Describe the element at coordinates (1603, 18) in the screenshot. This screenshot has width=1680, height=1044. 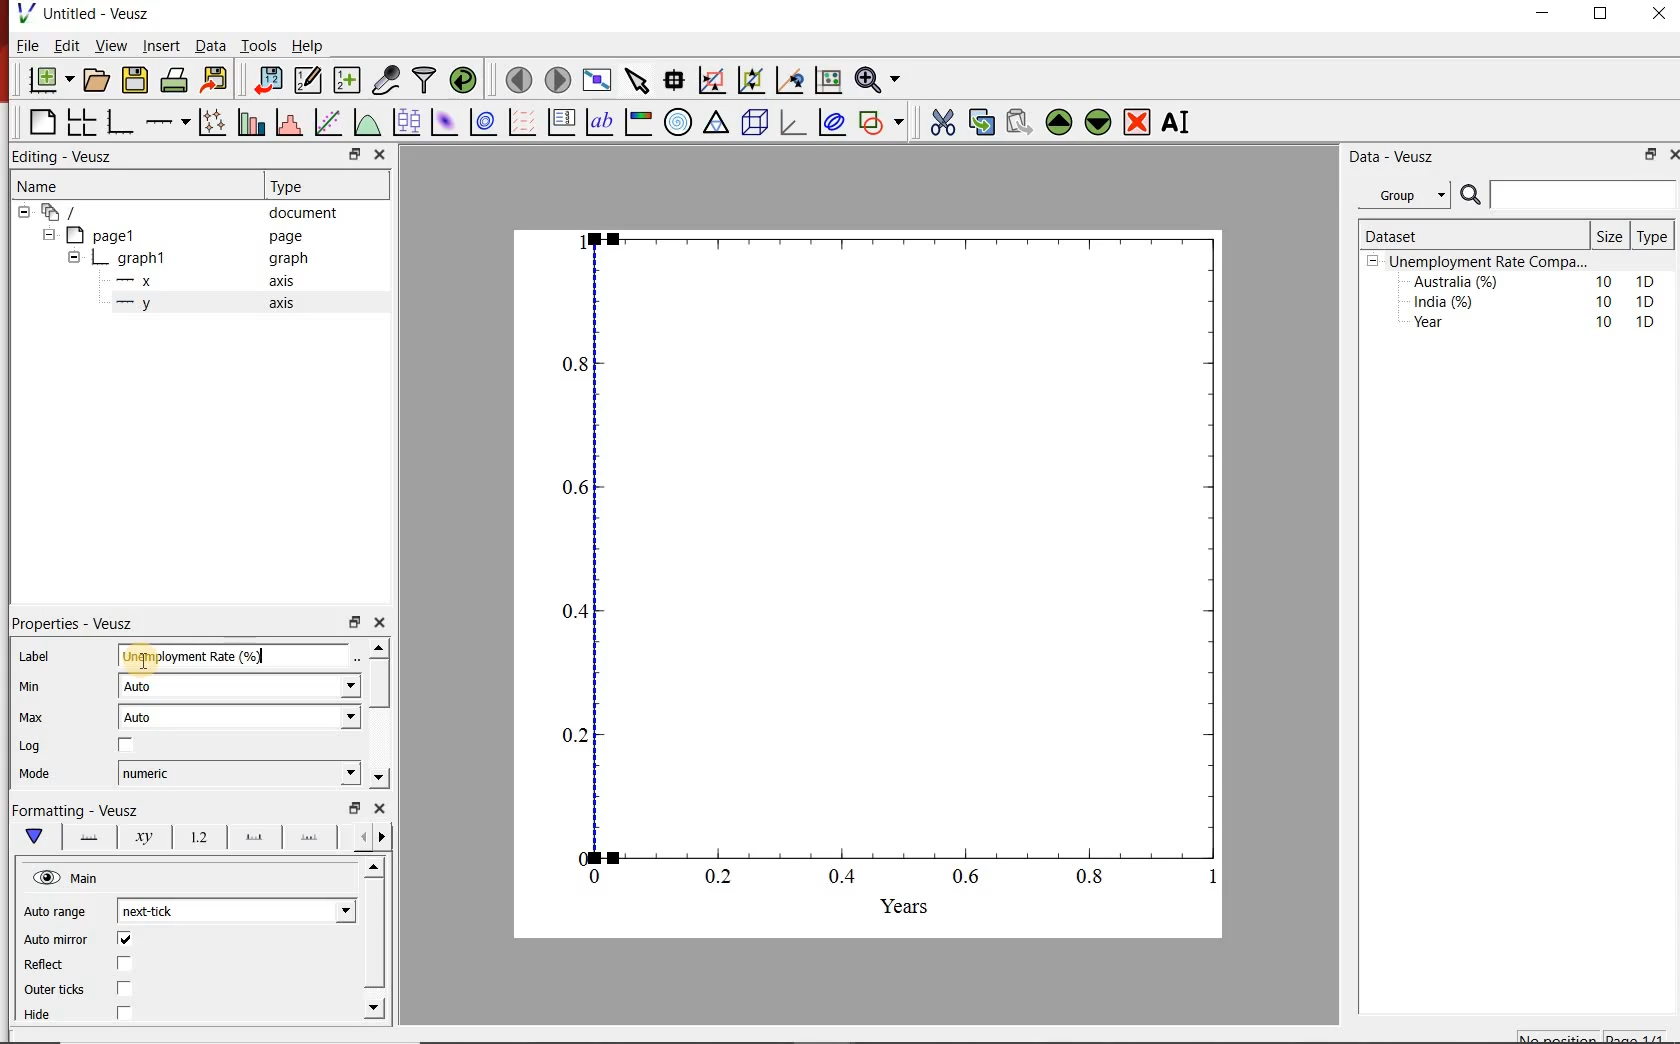
I see `maximise` at that location.